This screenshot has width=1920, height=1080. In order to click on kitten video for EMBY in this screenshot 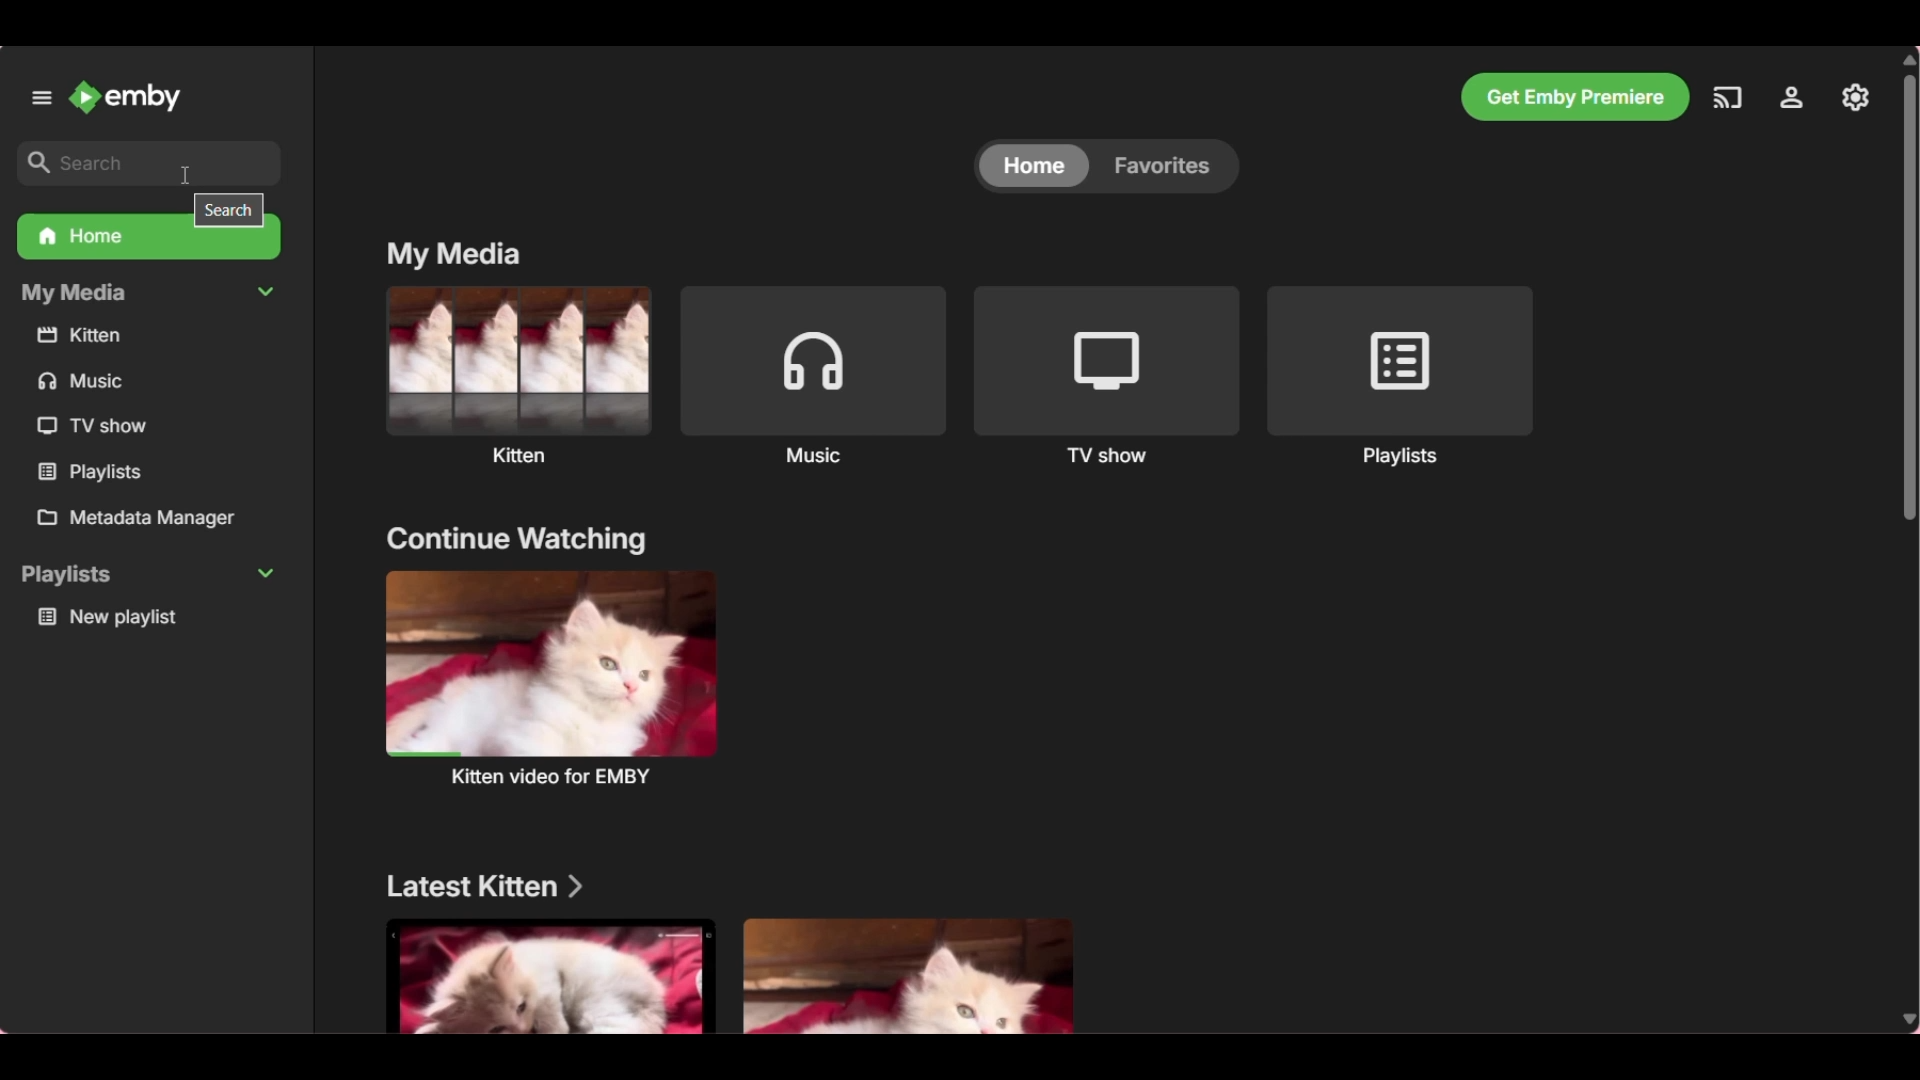, I will do `click(550, 677)`.